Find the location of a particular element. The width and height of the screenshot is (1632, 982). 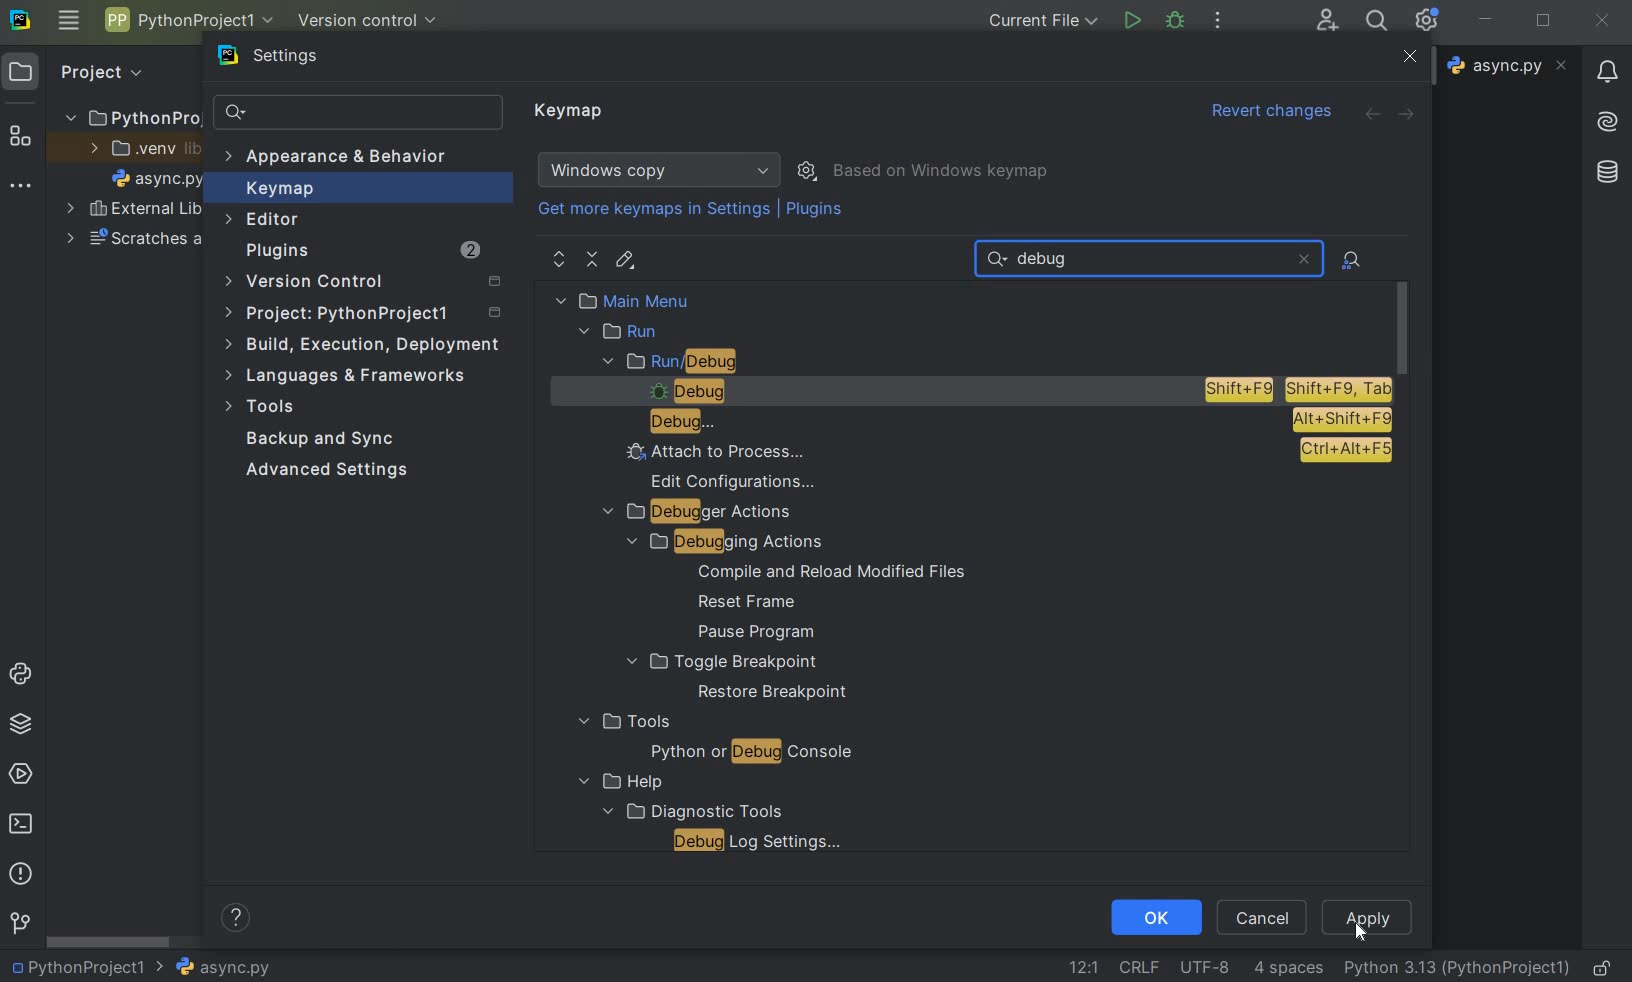

show help contents is located at coordinates (236, 921).